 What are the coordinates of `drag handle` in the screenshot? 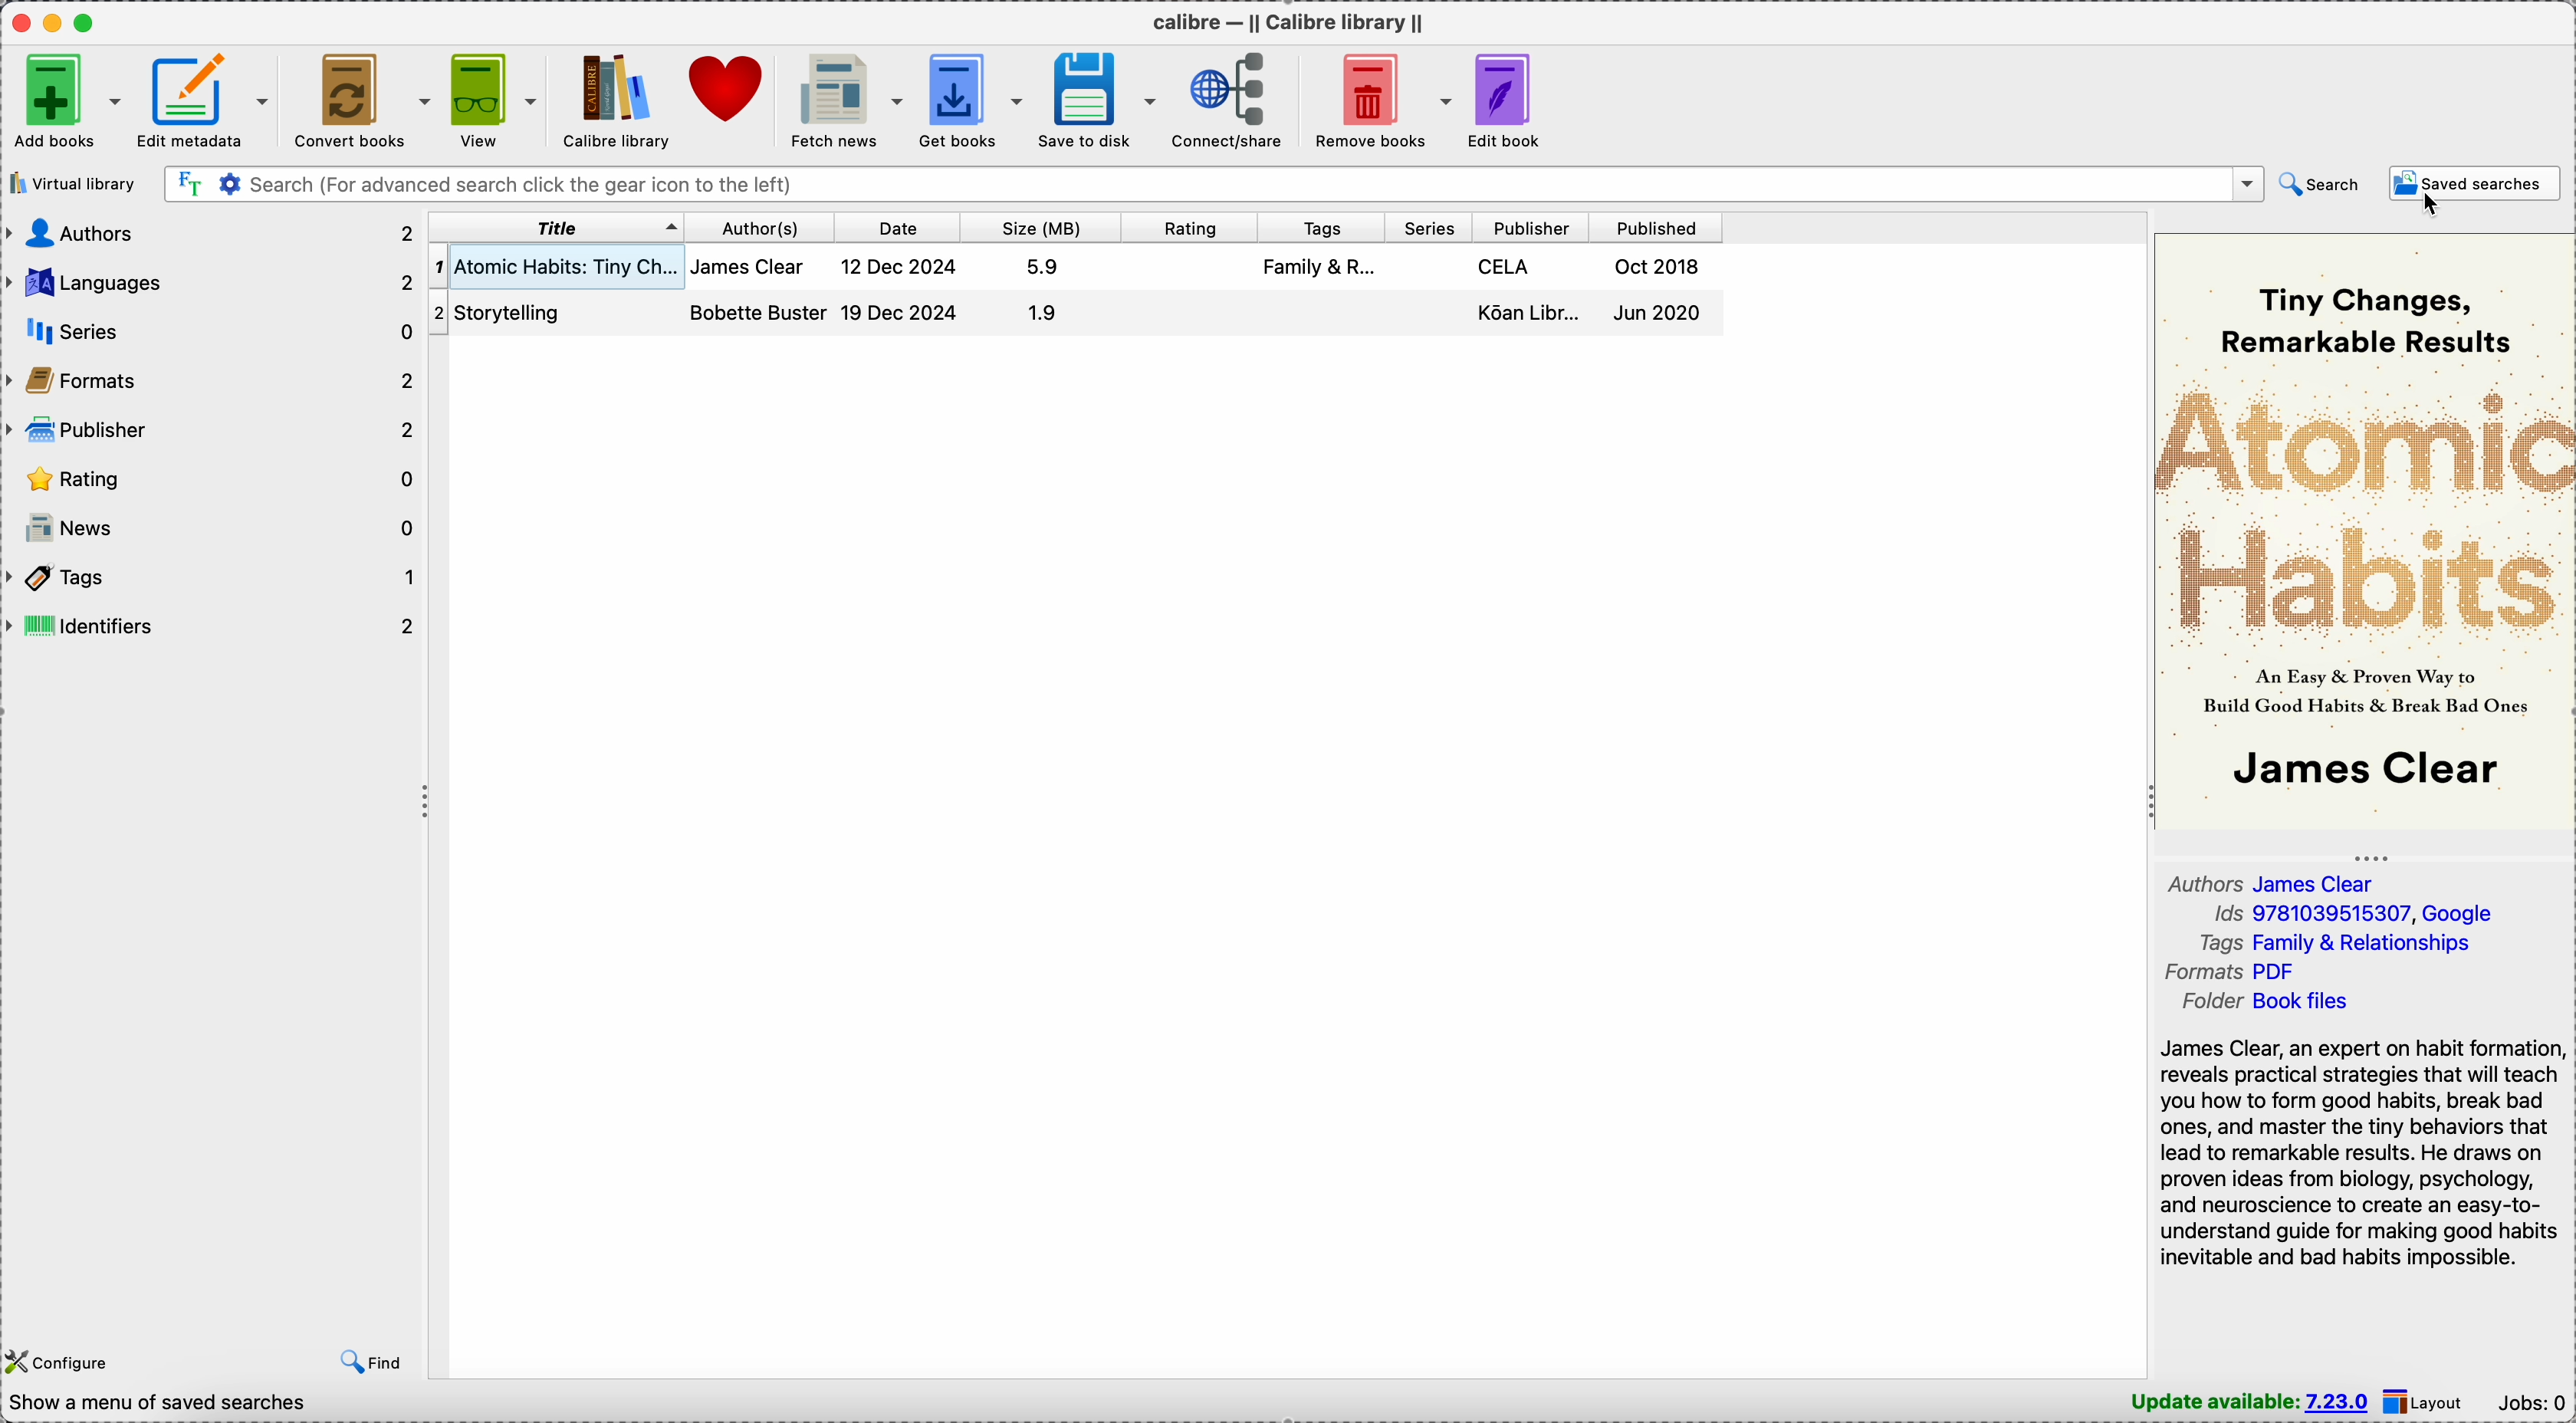 It's located at (2378, 856).